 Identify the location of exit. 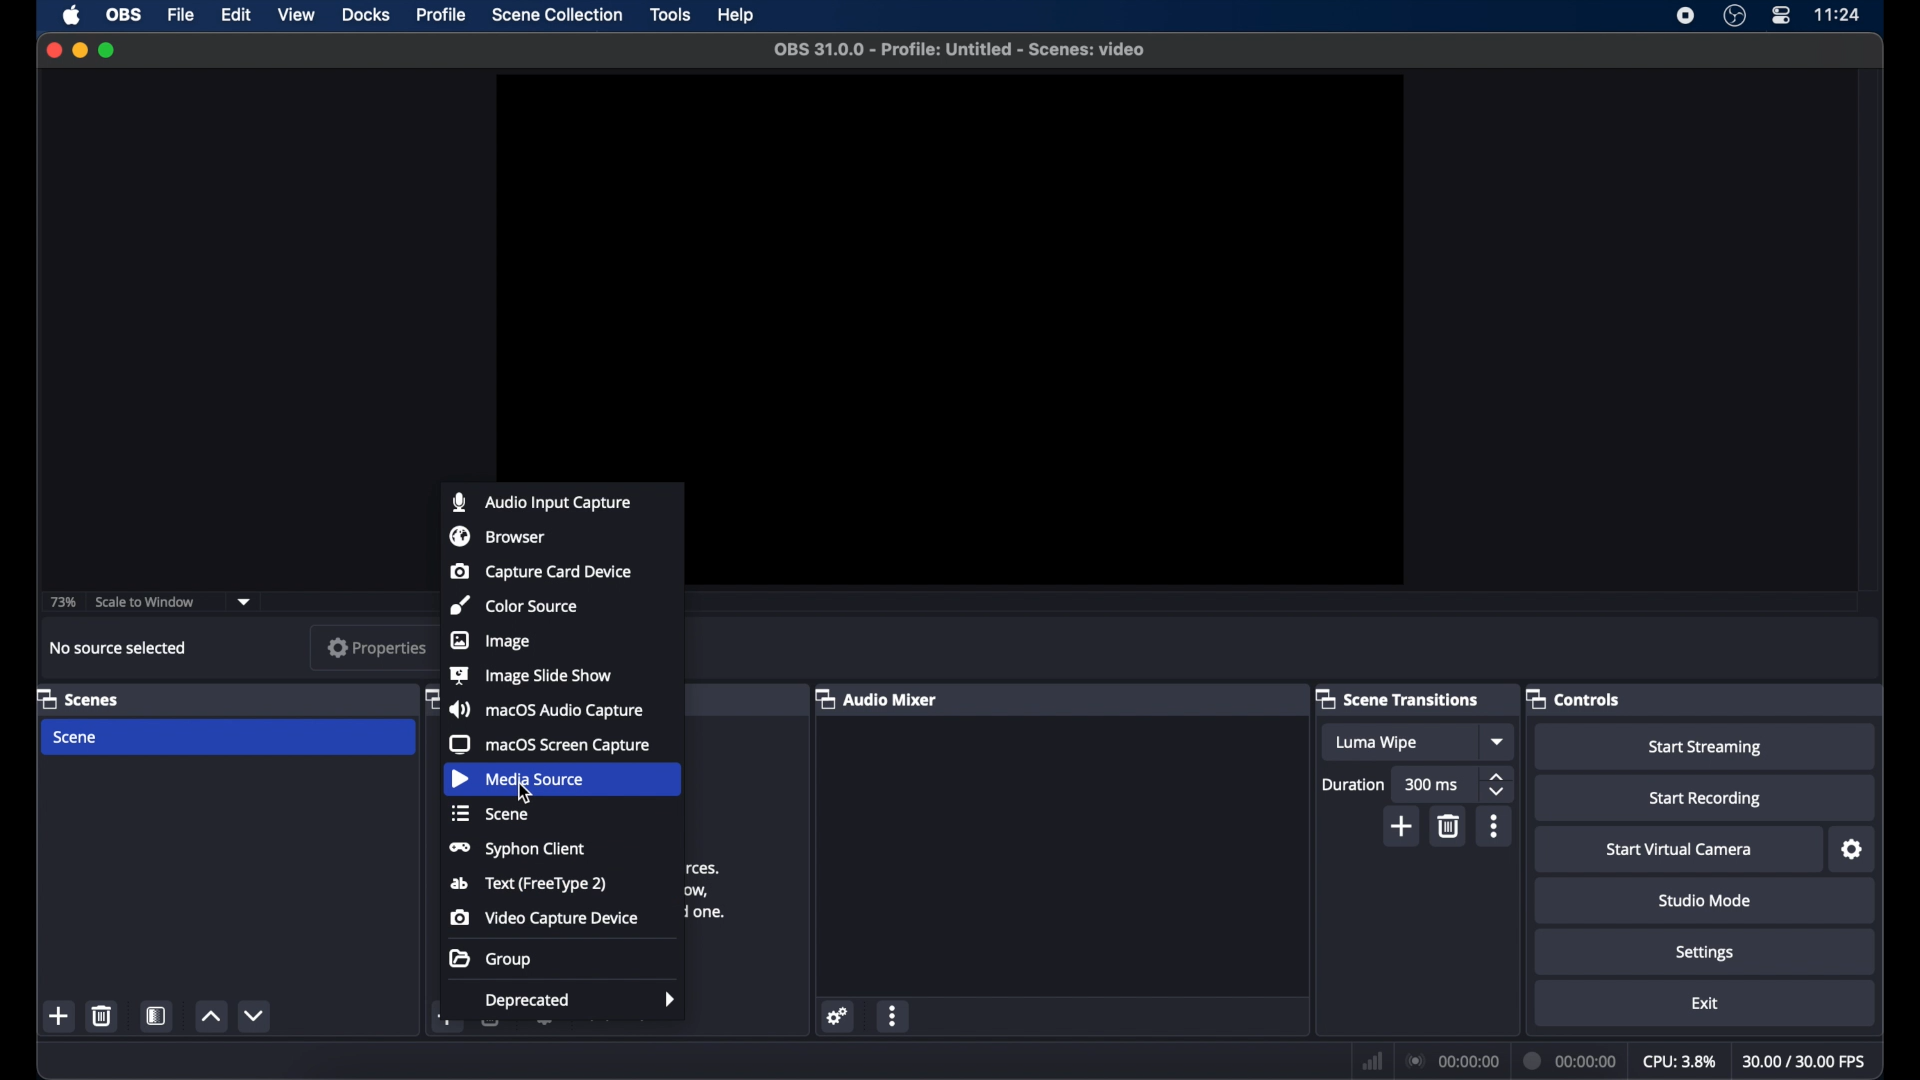
(1708, 1004).